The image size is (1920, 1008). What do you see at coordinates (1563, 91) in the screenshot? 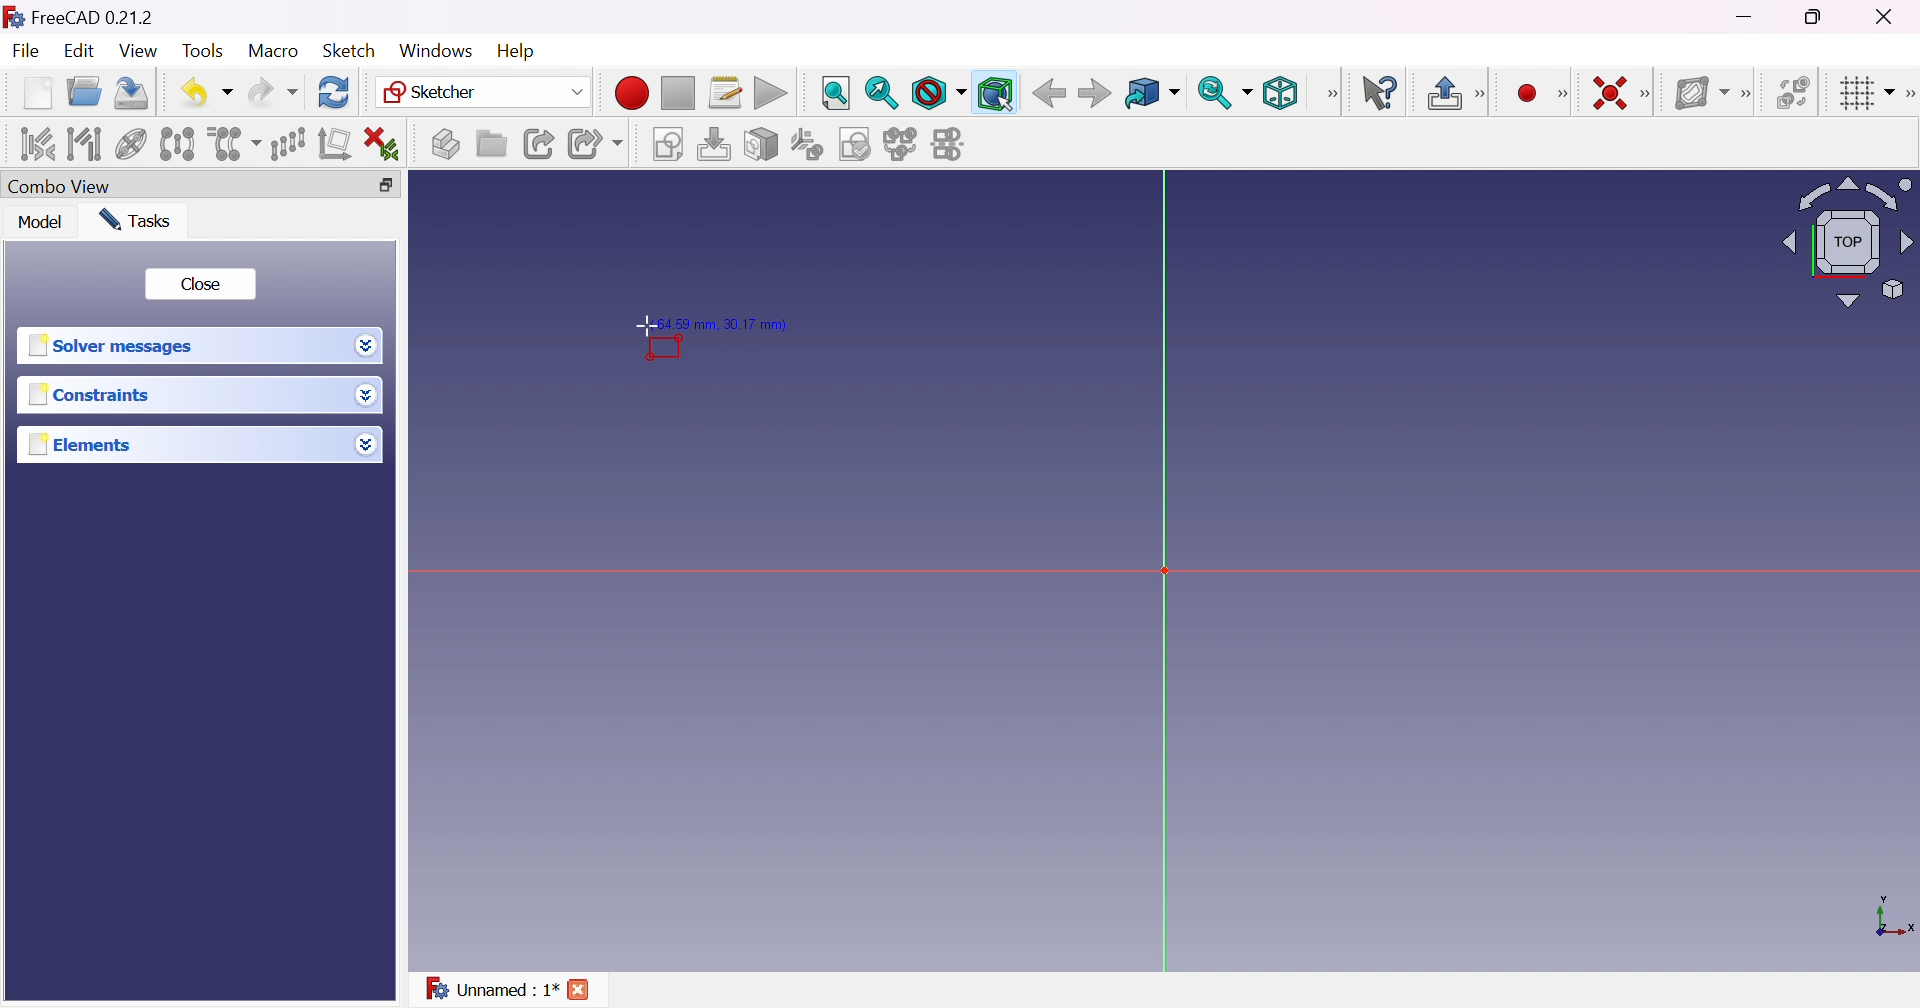
I see `[Sketcher geometrics]` at bounding box center [1563, 91].